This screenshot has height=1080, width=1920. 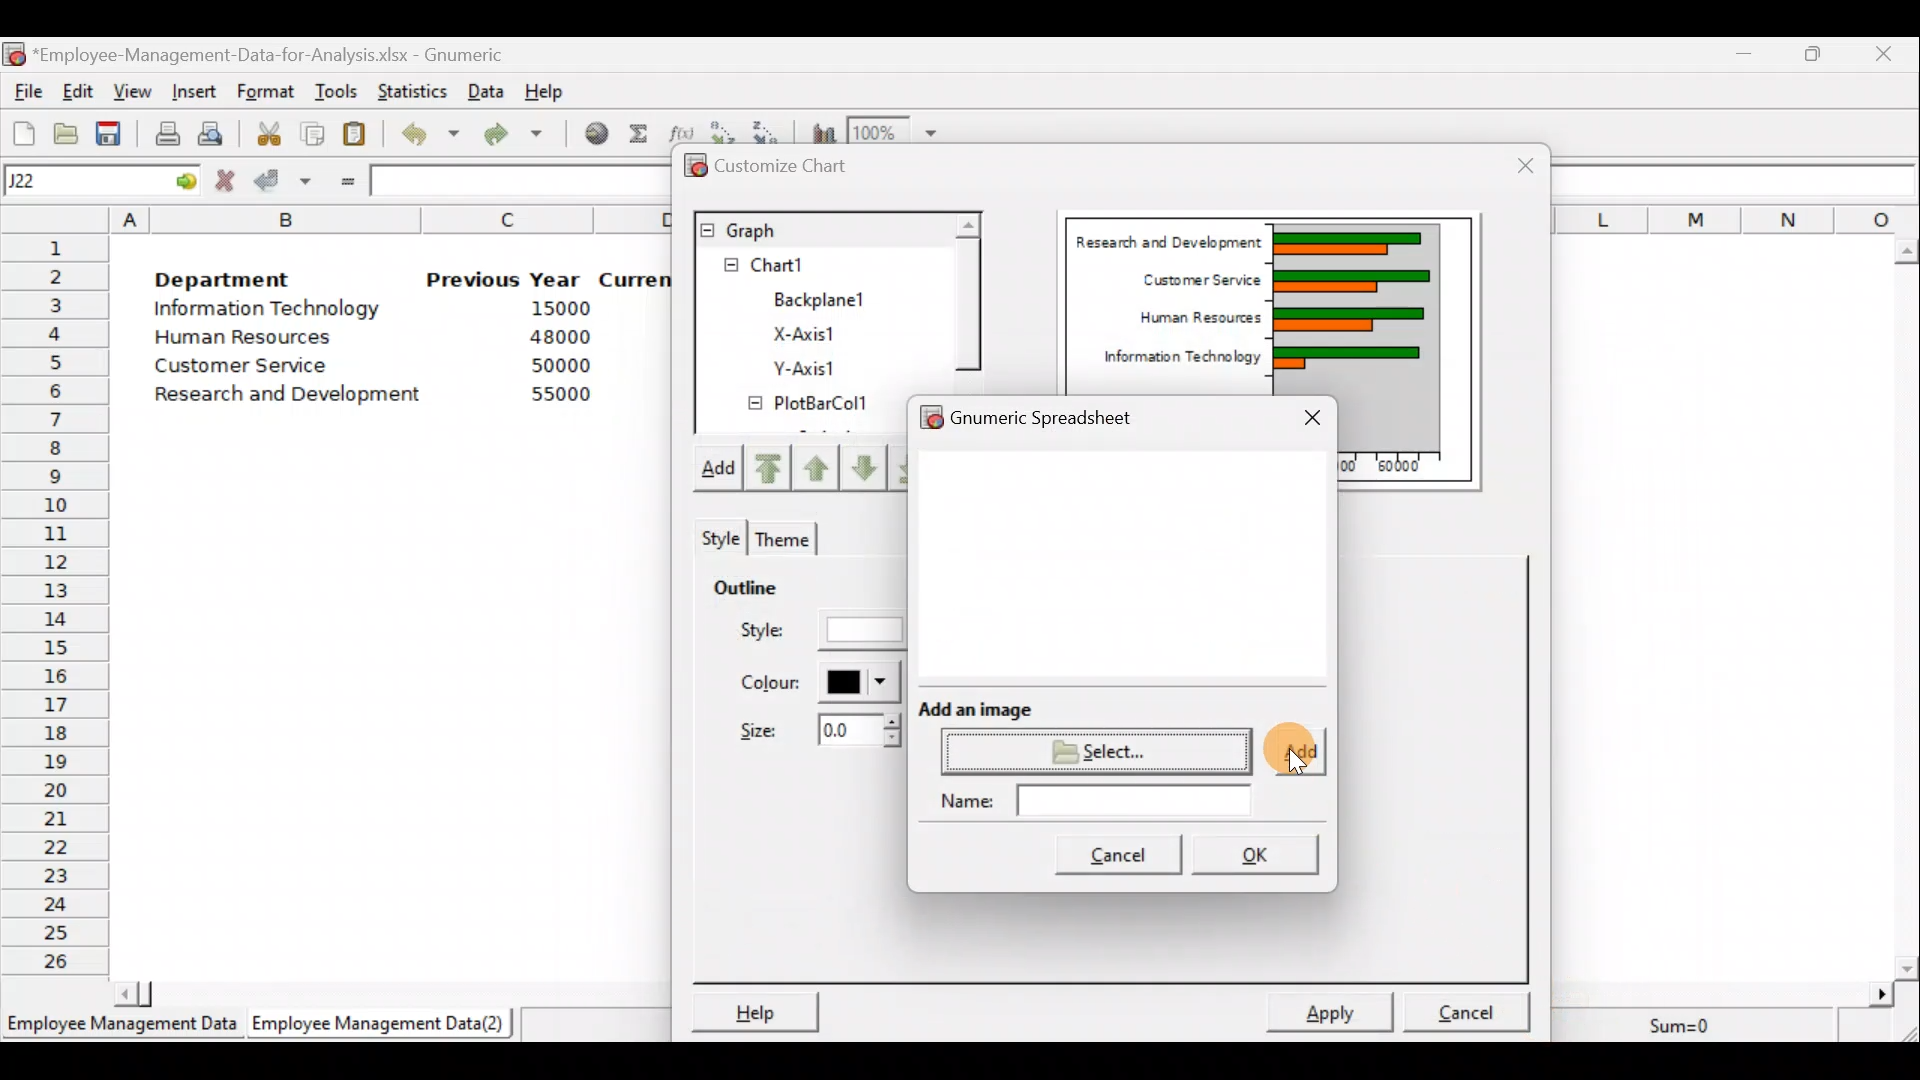 I want to click on Graph, so click(x=821, y=228).